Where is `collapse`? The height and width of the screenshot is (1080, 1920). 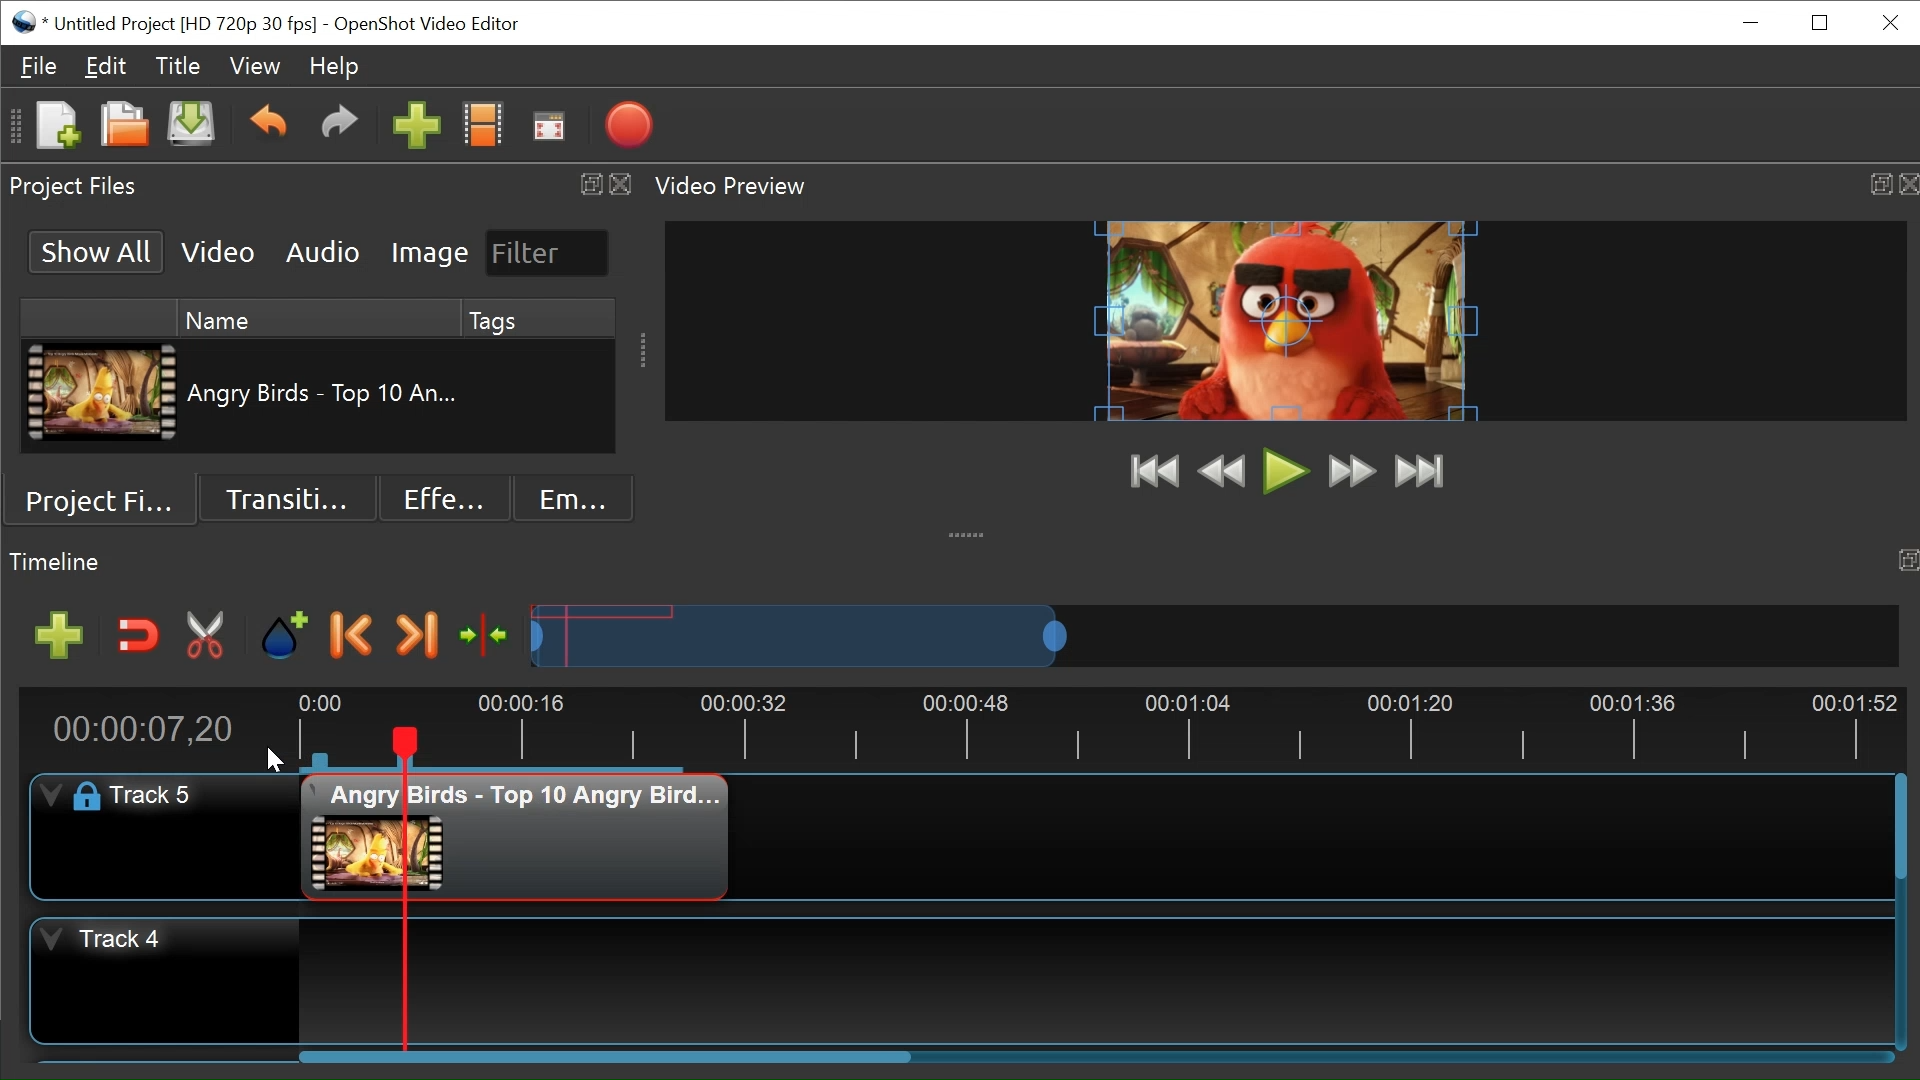
collapse is located at coordinates (973, 530).